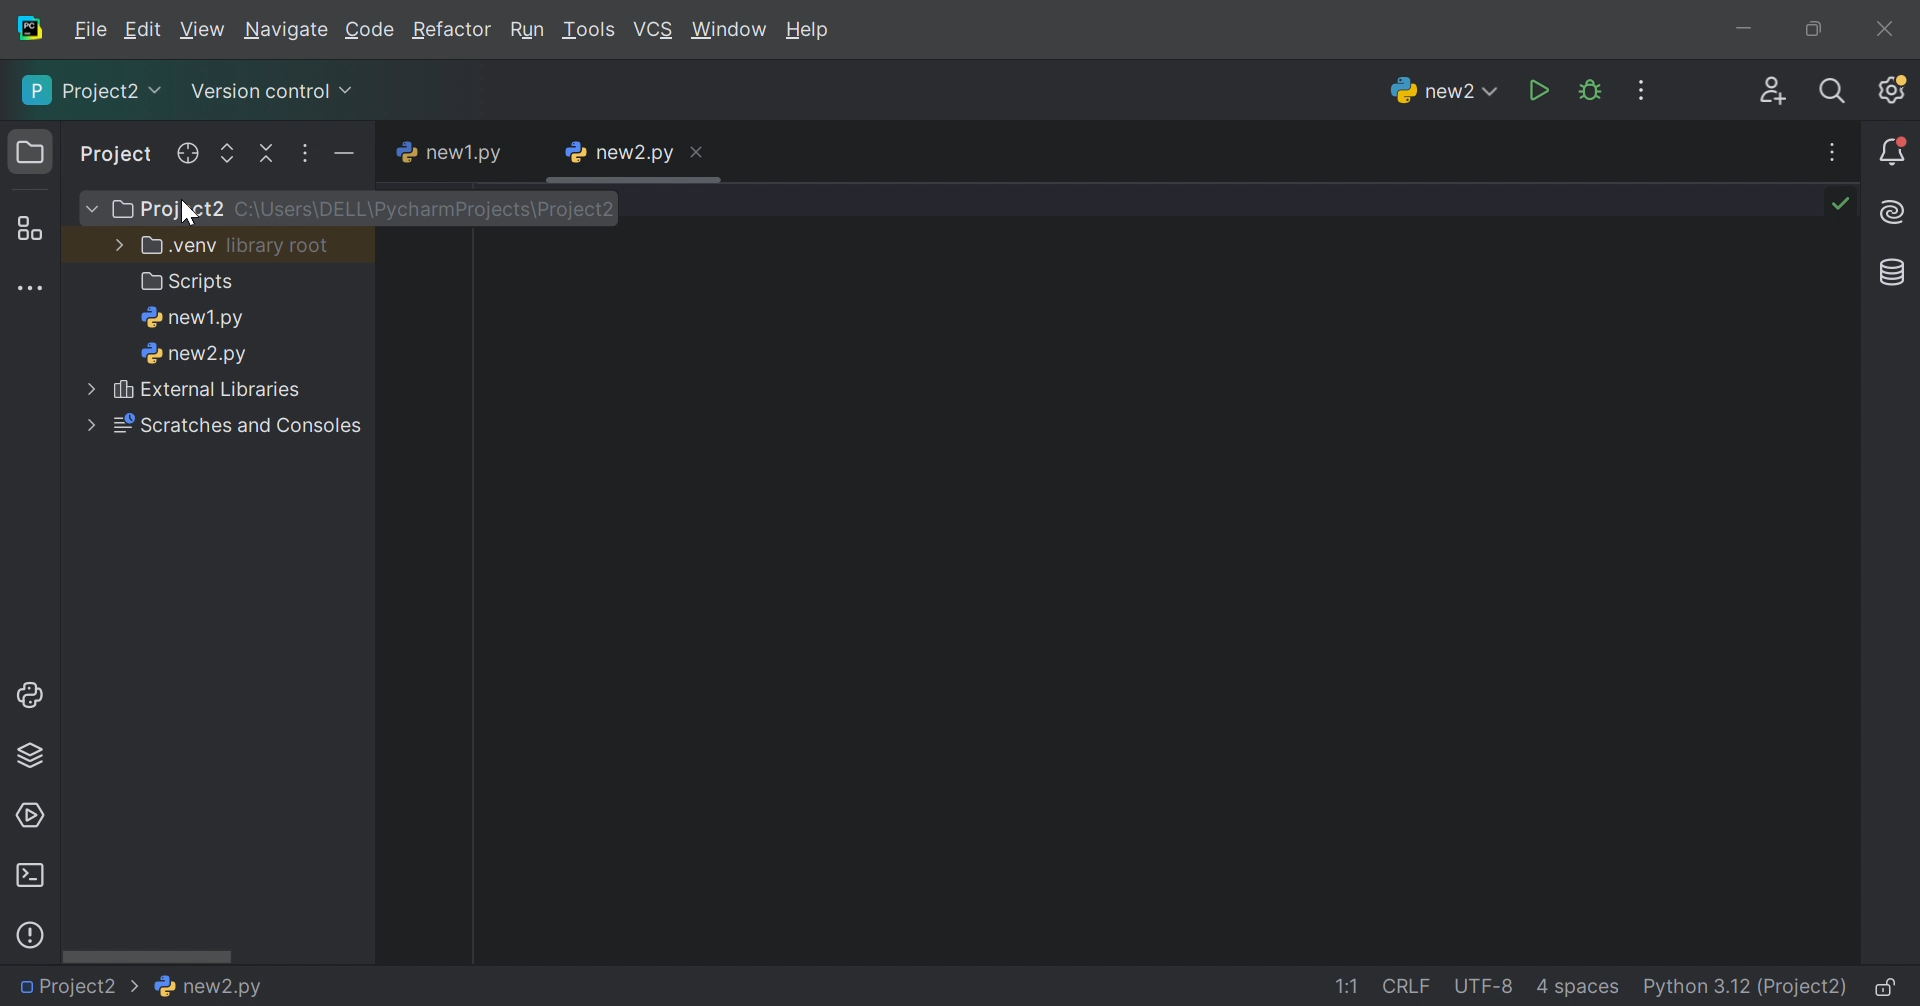 The image size is (1920, 1006). What do you see at coordinates (90, 30) in the screenshot?
I see `File` at bounding box center [90, 30].